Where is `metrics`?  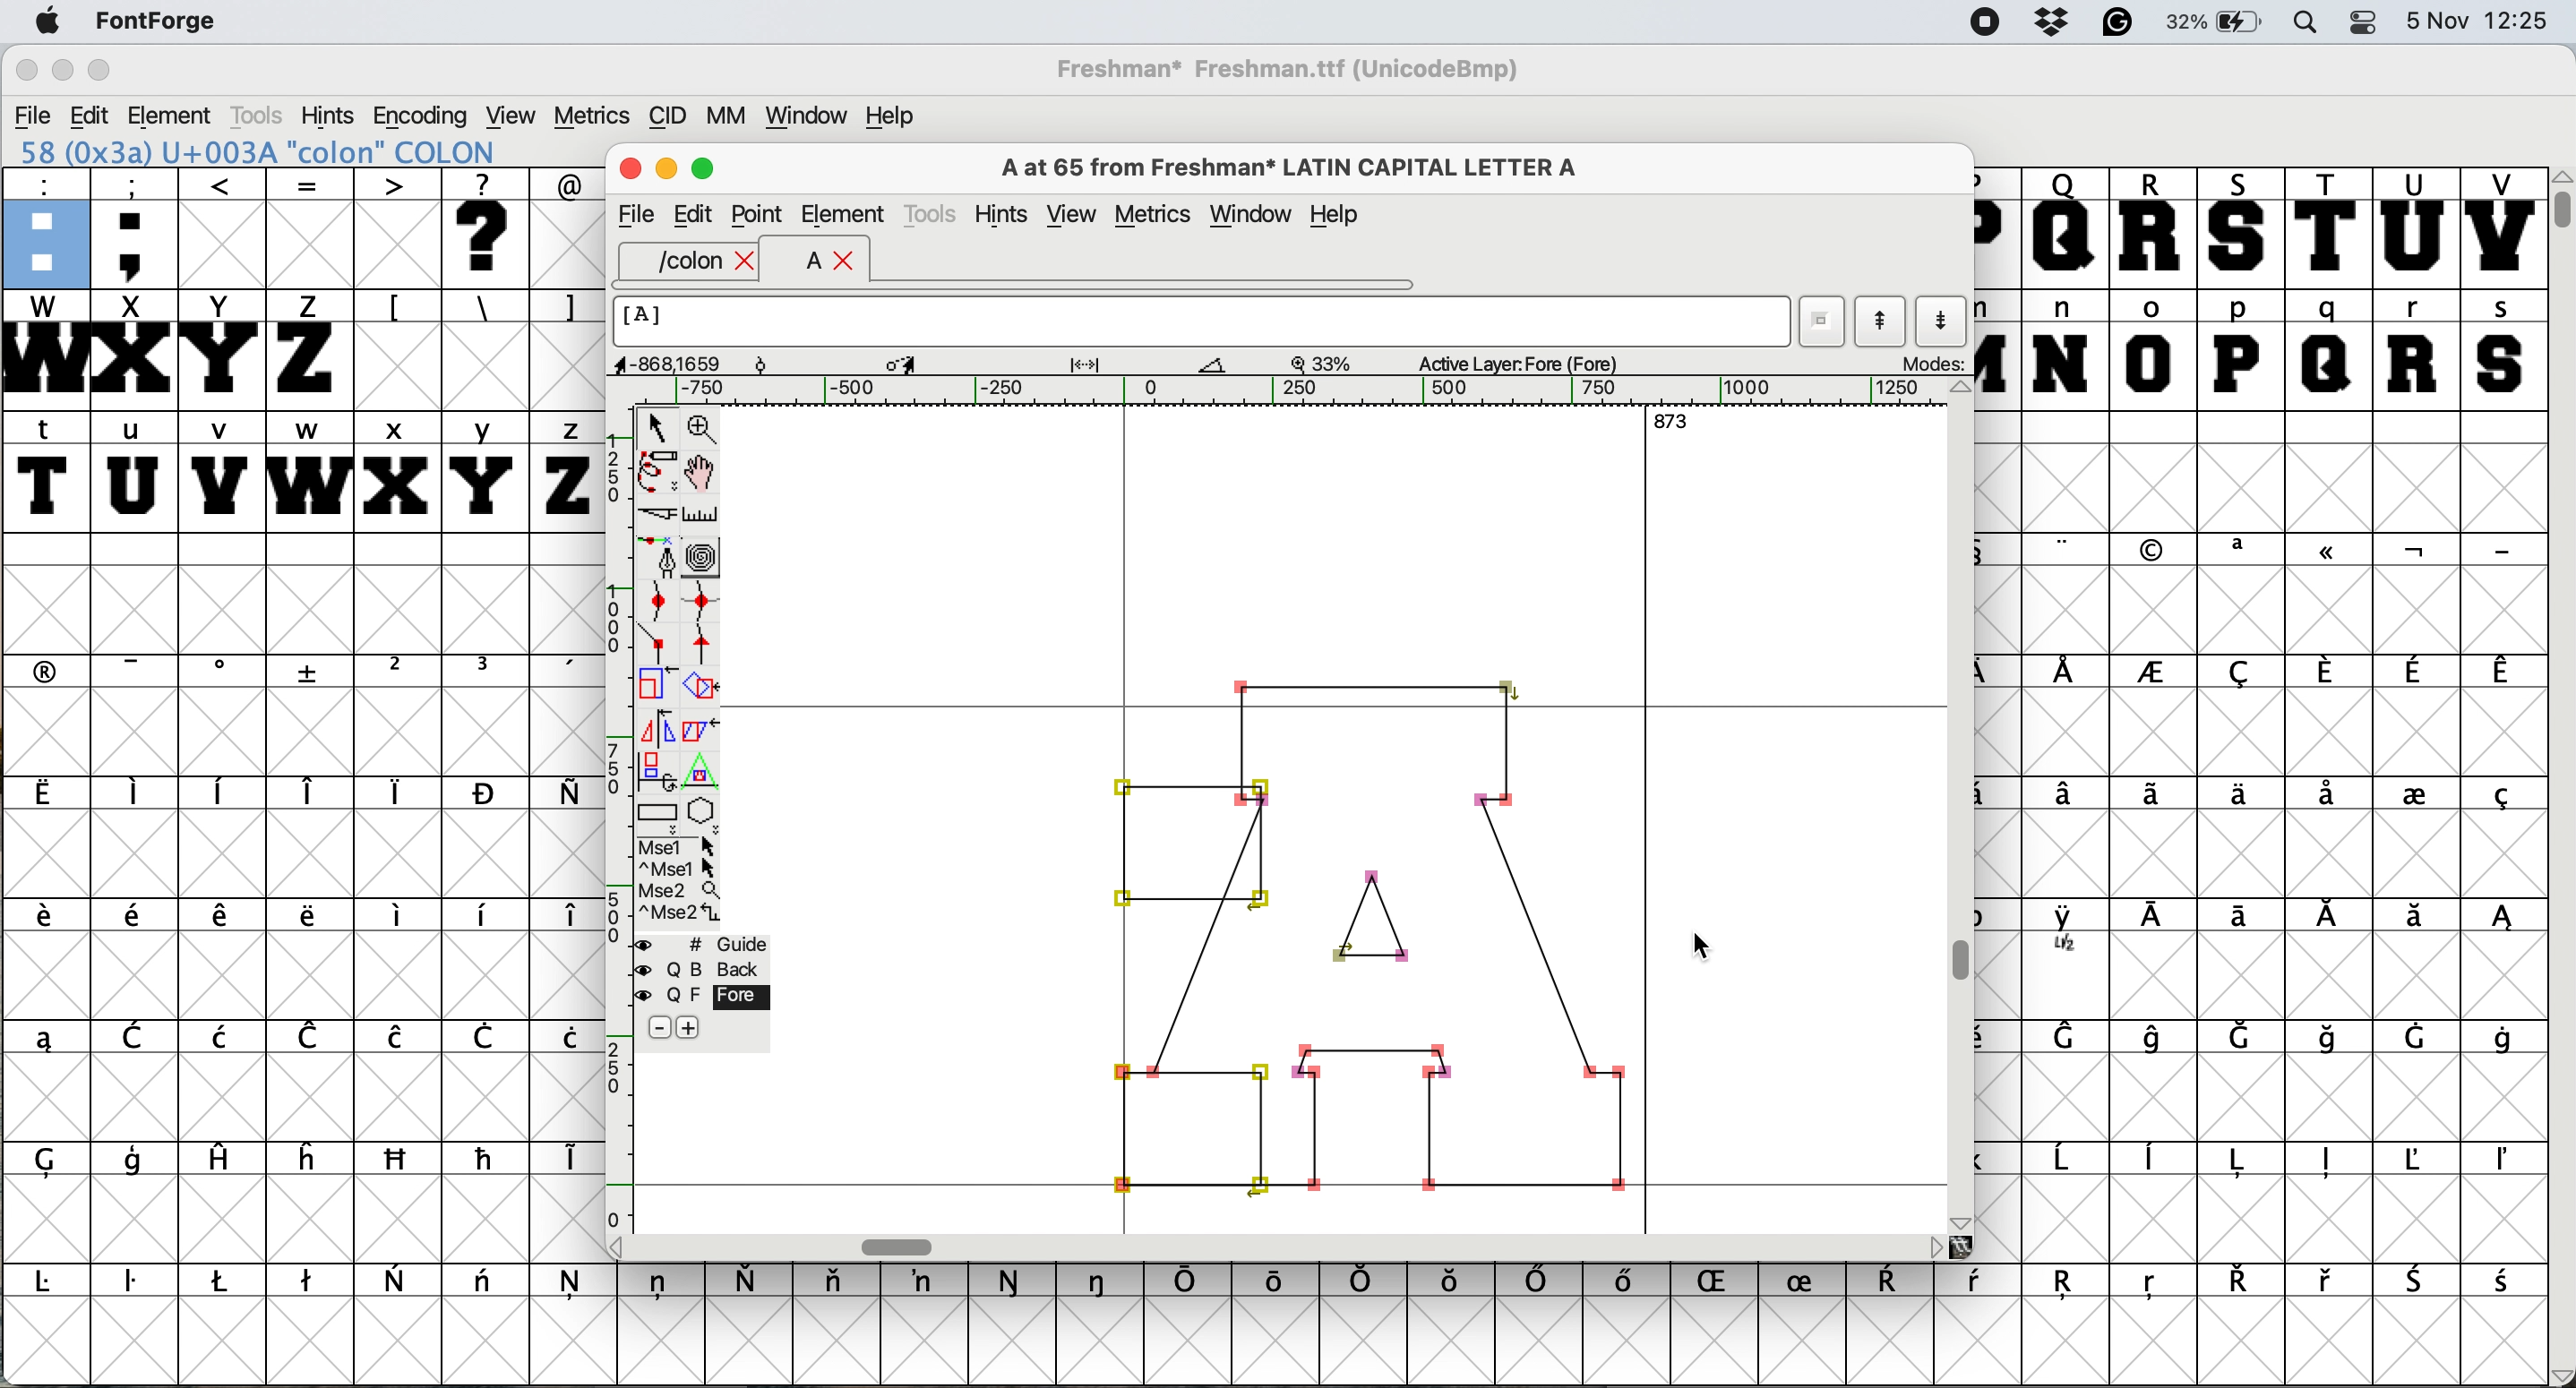 metrics is located at coordinates (590, 114).